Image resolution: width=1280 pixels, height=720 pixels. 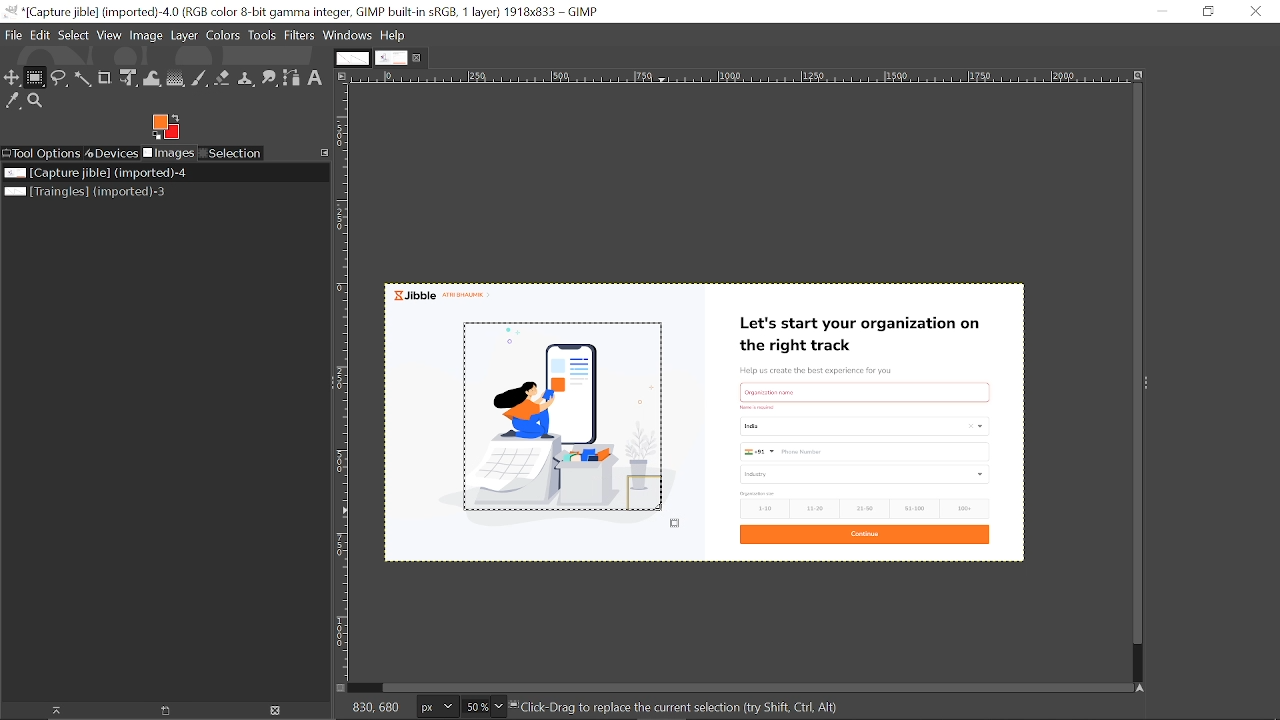 What do you see at coordinates (861, 427) in the screenshot?
I see `image` at bounding box center [861, 427].